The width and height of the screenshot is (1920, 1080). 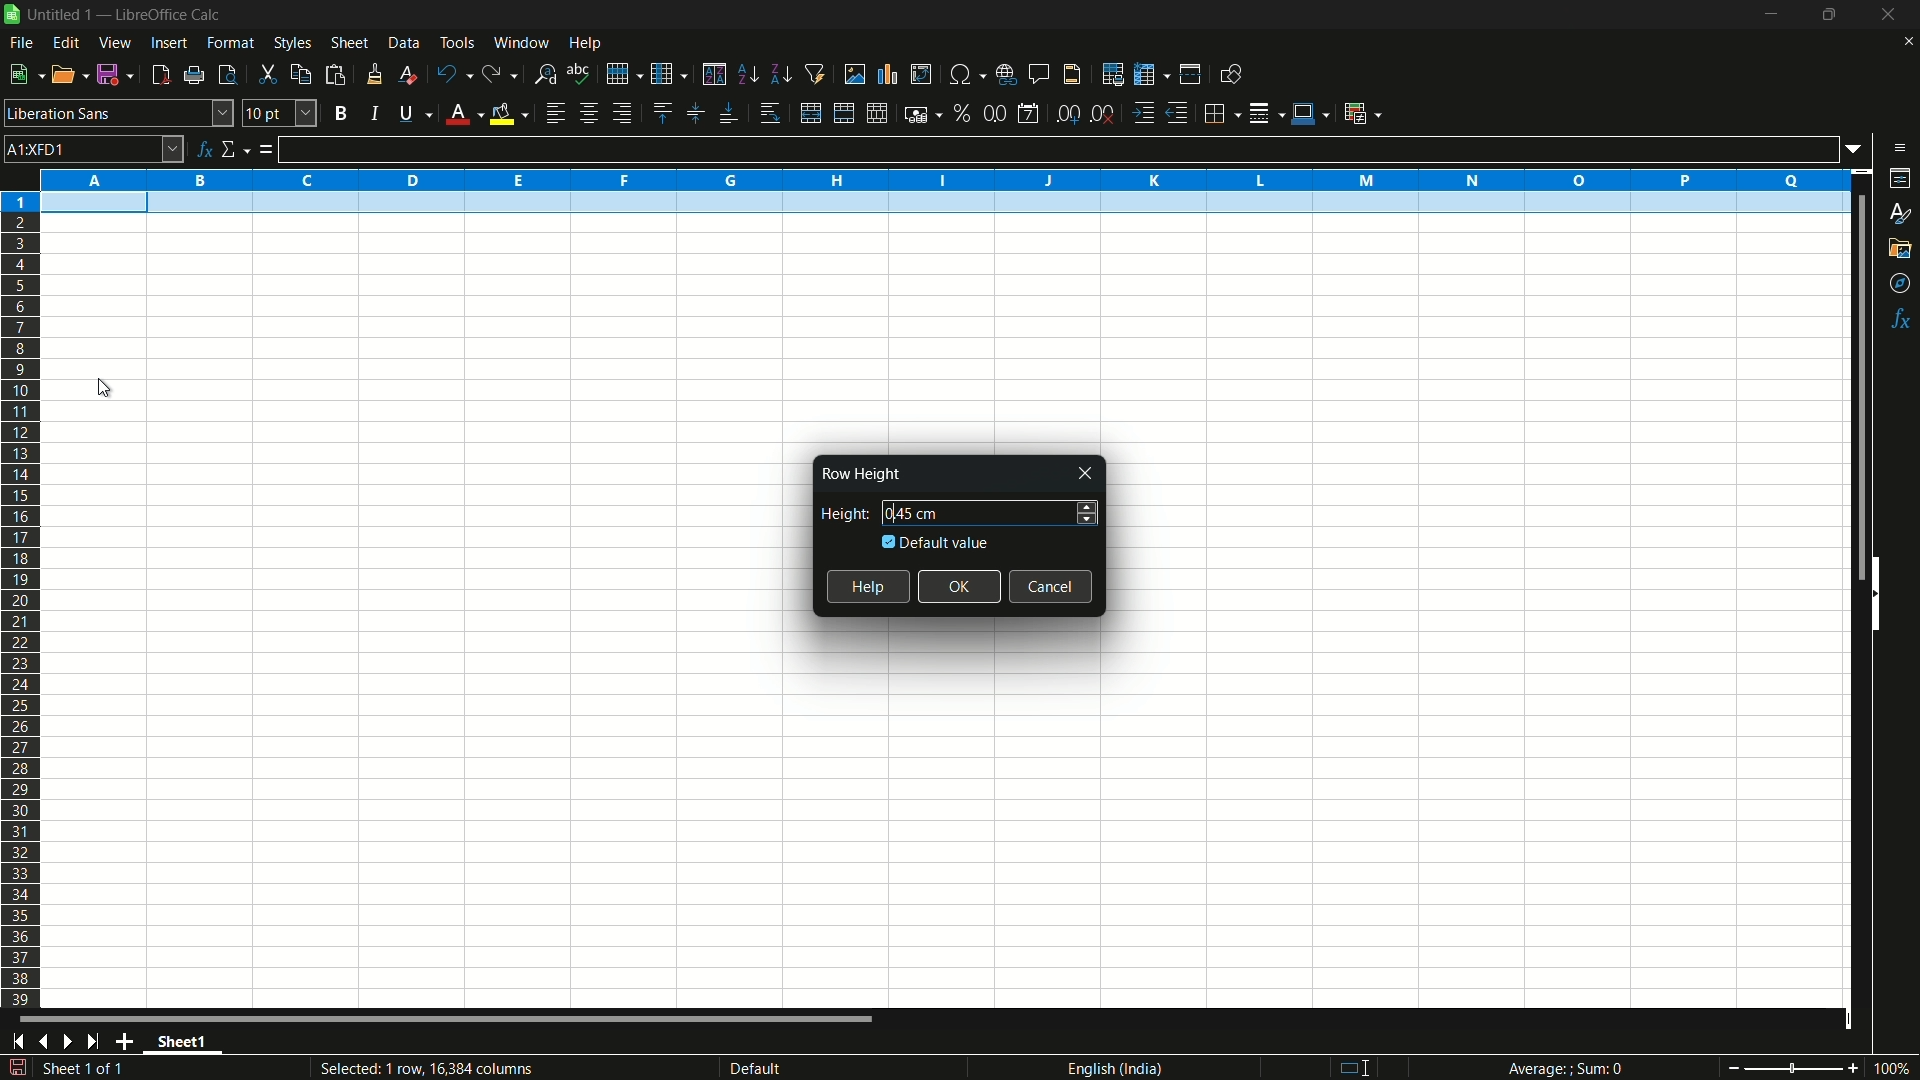 I want to click on formula input line, so click(x=1058, y=149).